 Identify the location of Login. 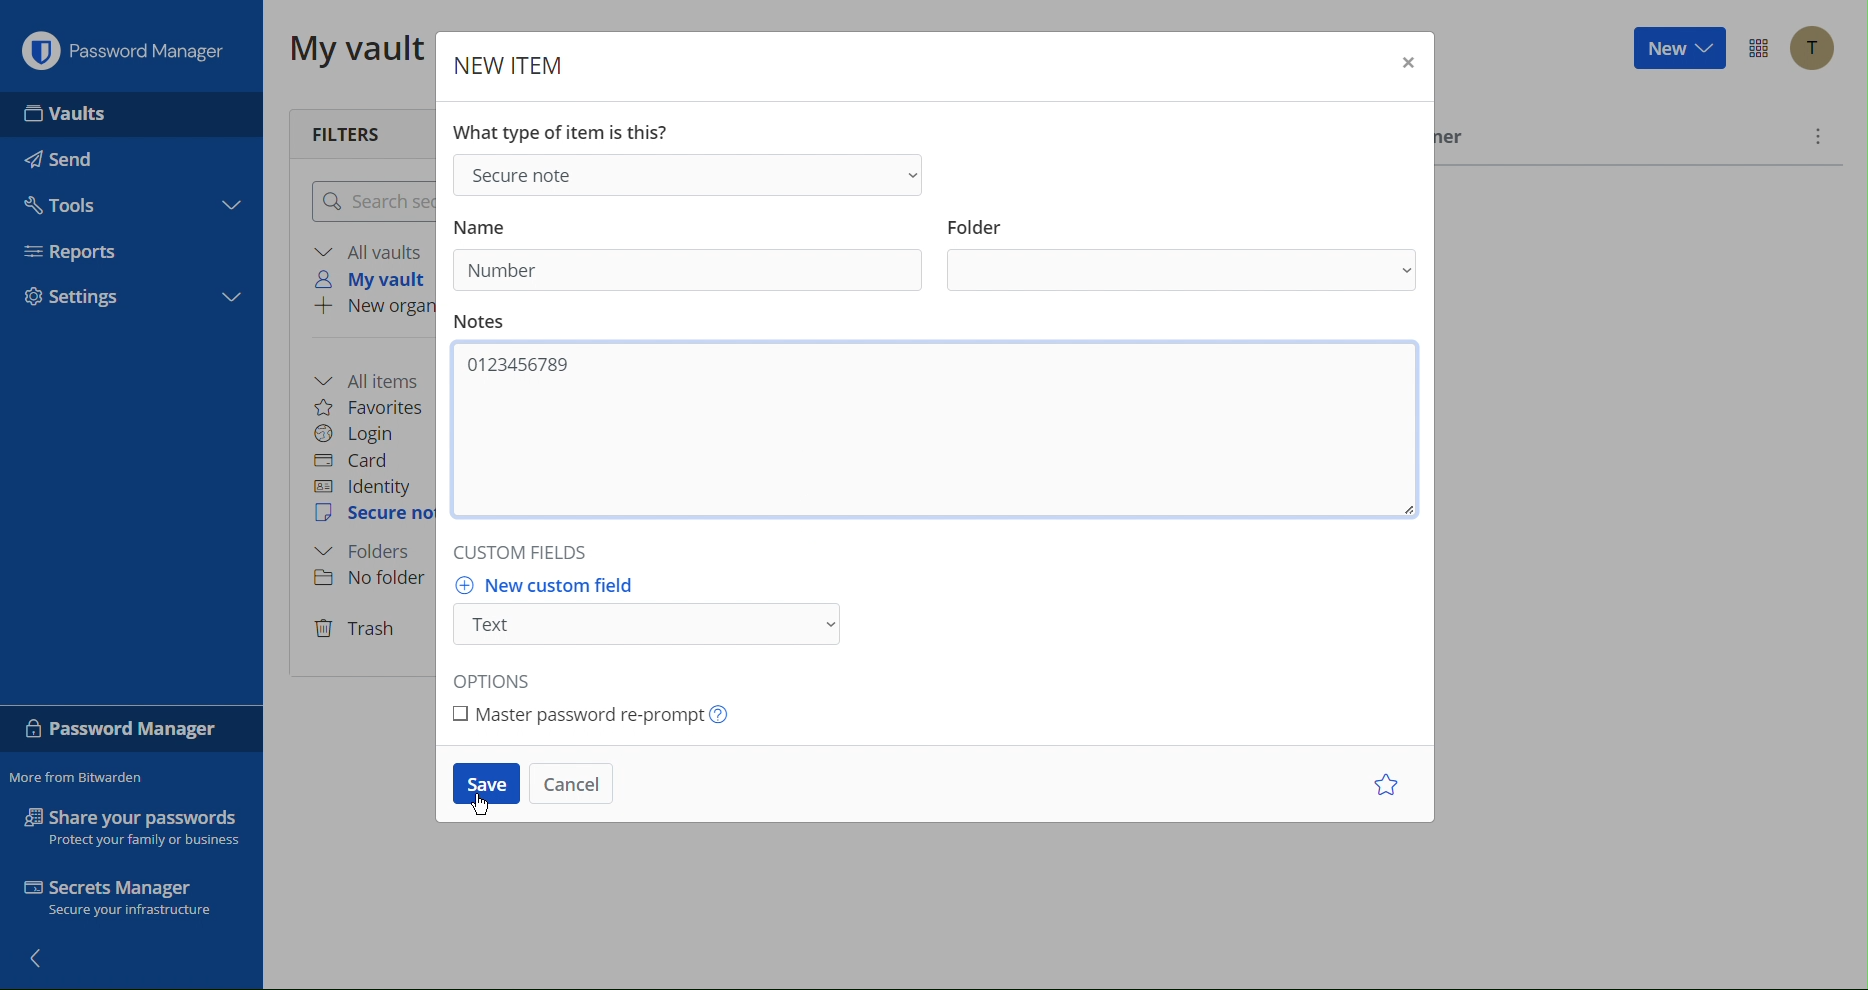
(362, 432).